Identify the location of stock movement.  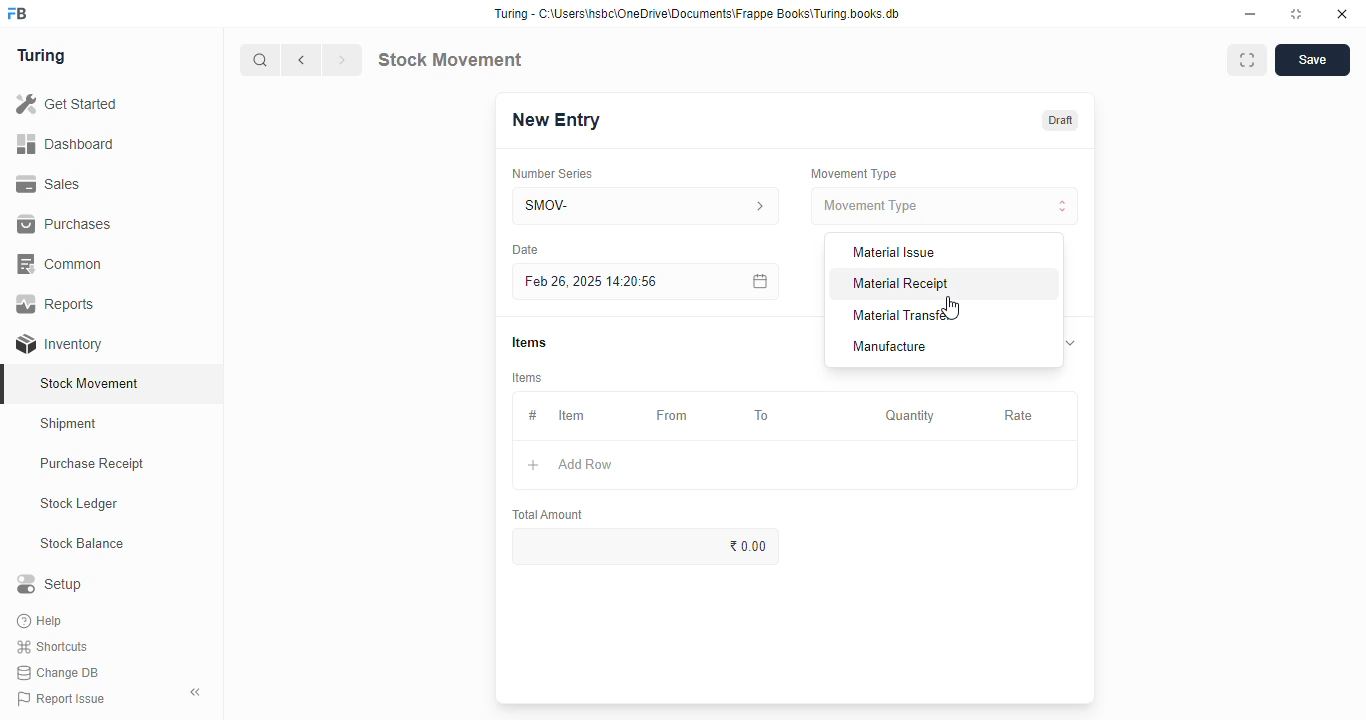
(91, 383).